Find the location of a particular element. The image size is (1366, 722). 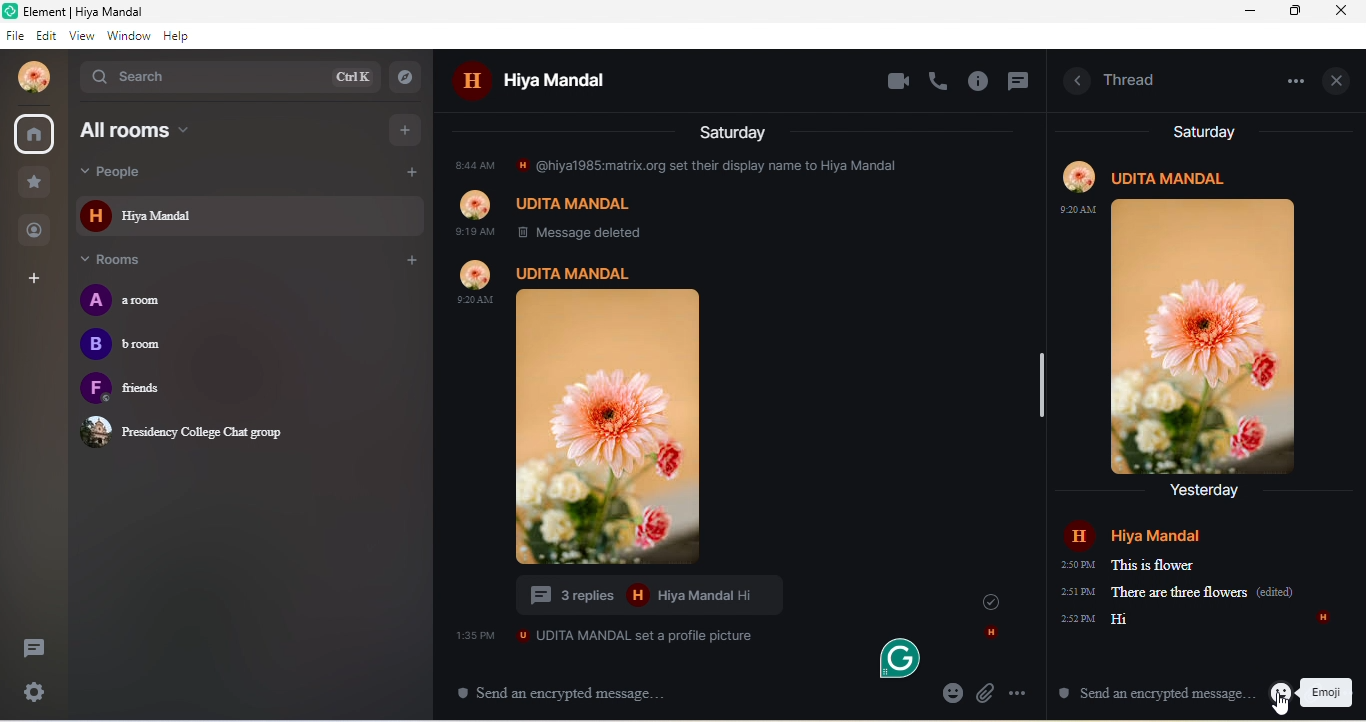

Presidency College Chat group is located at coordinates (183, 431).